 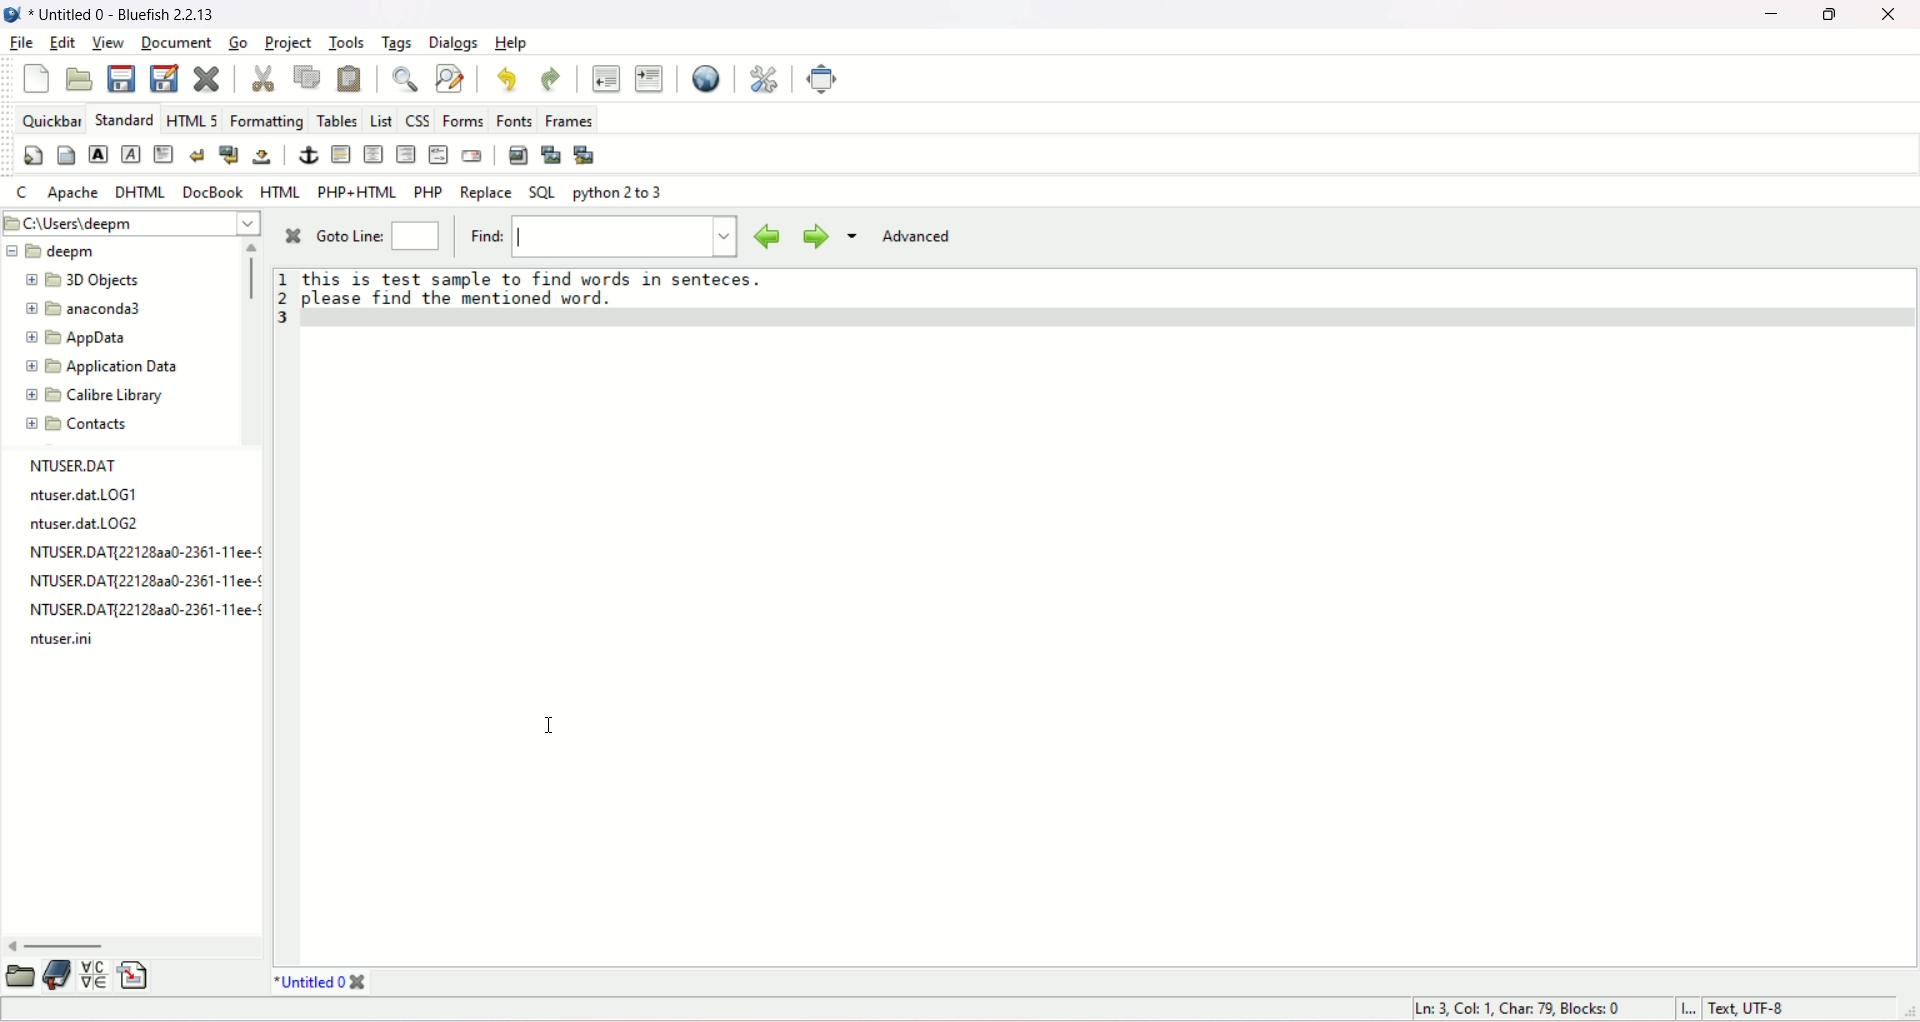 I want to click on C:\users\deepm, so click(x=131, y=223).